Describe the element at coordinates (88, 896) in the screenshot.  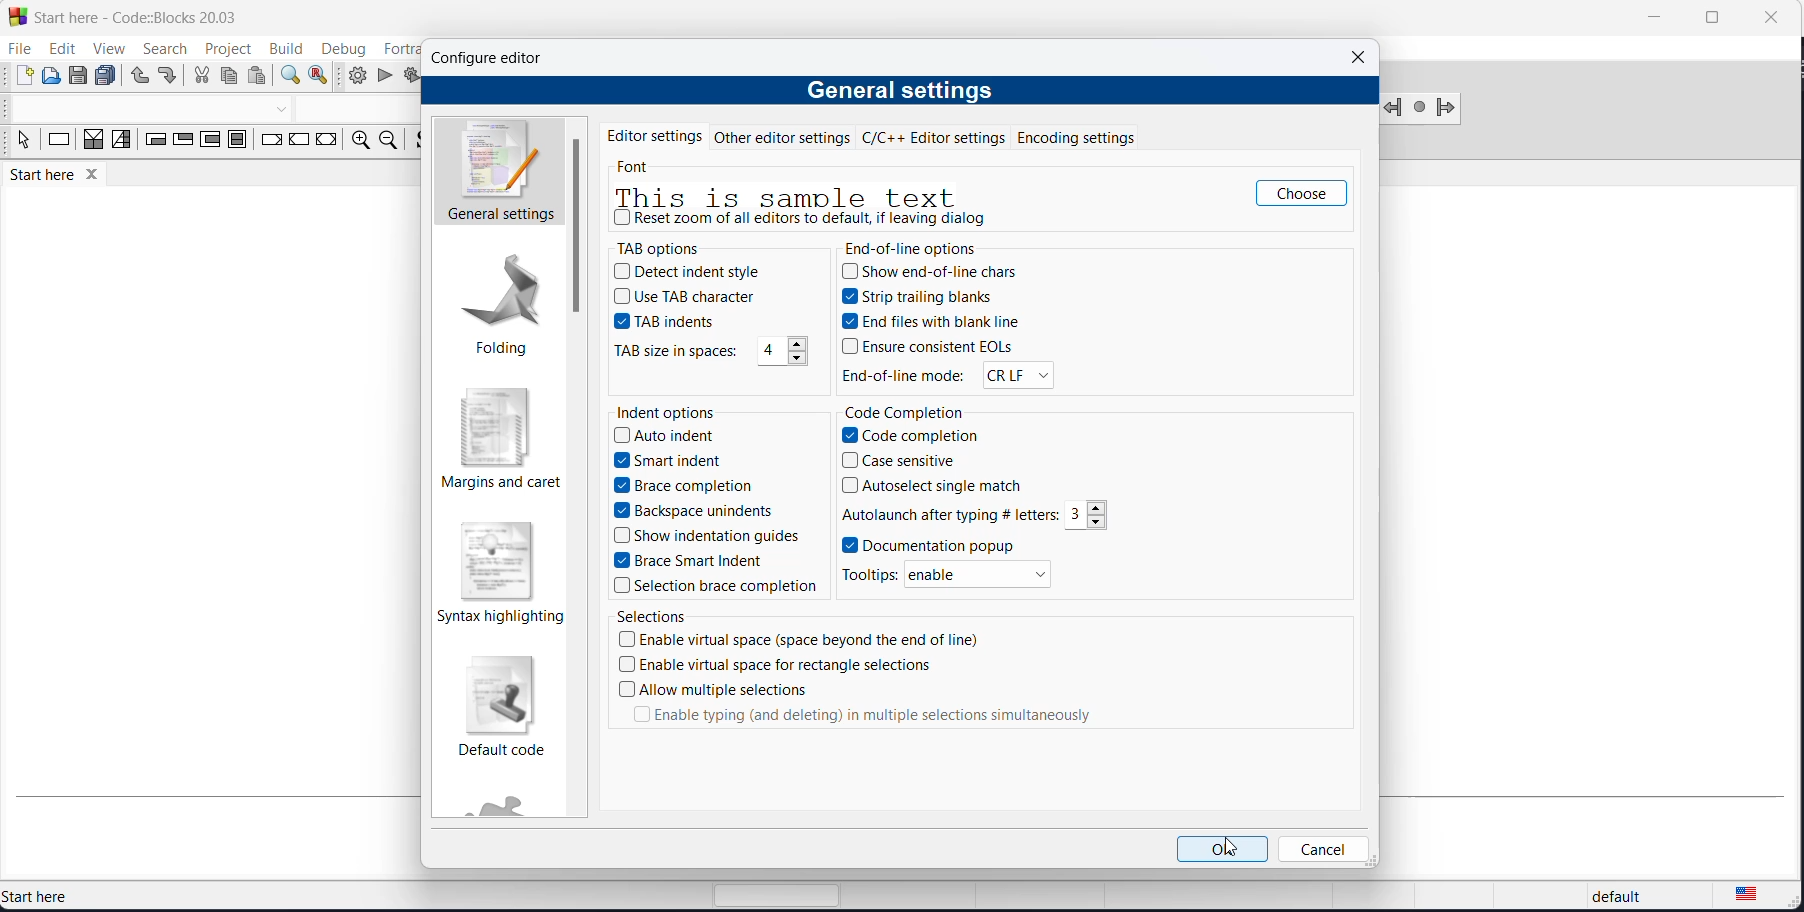
I see `start here` at that location.